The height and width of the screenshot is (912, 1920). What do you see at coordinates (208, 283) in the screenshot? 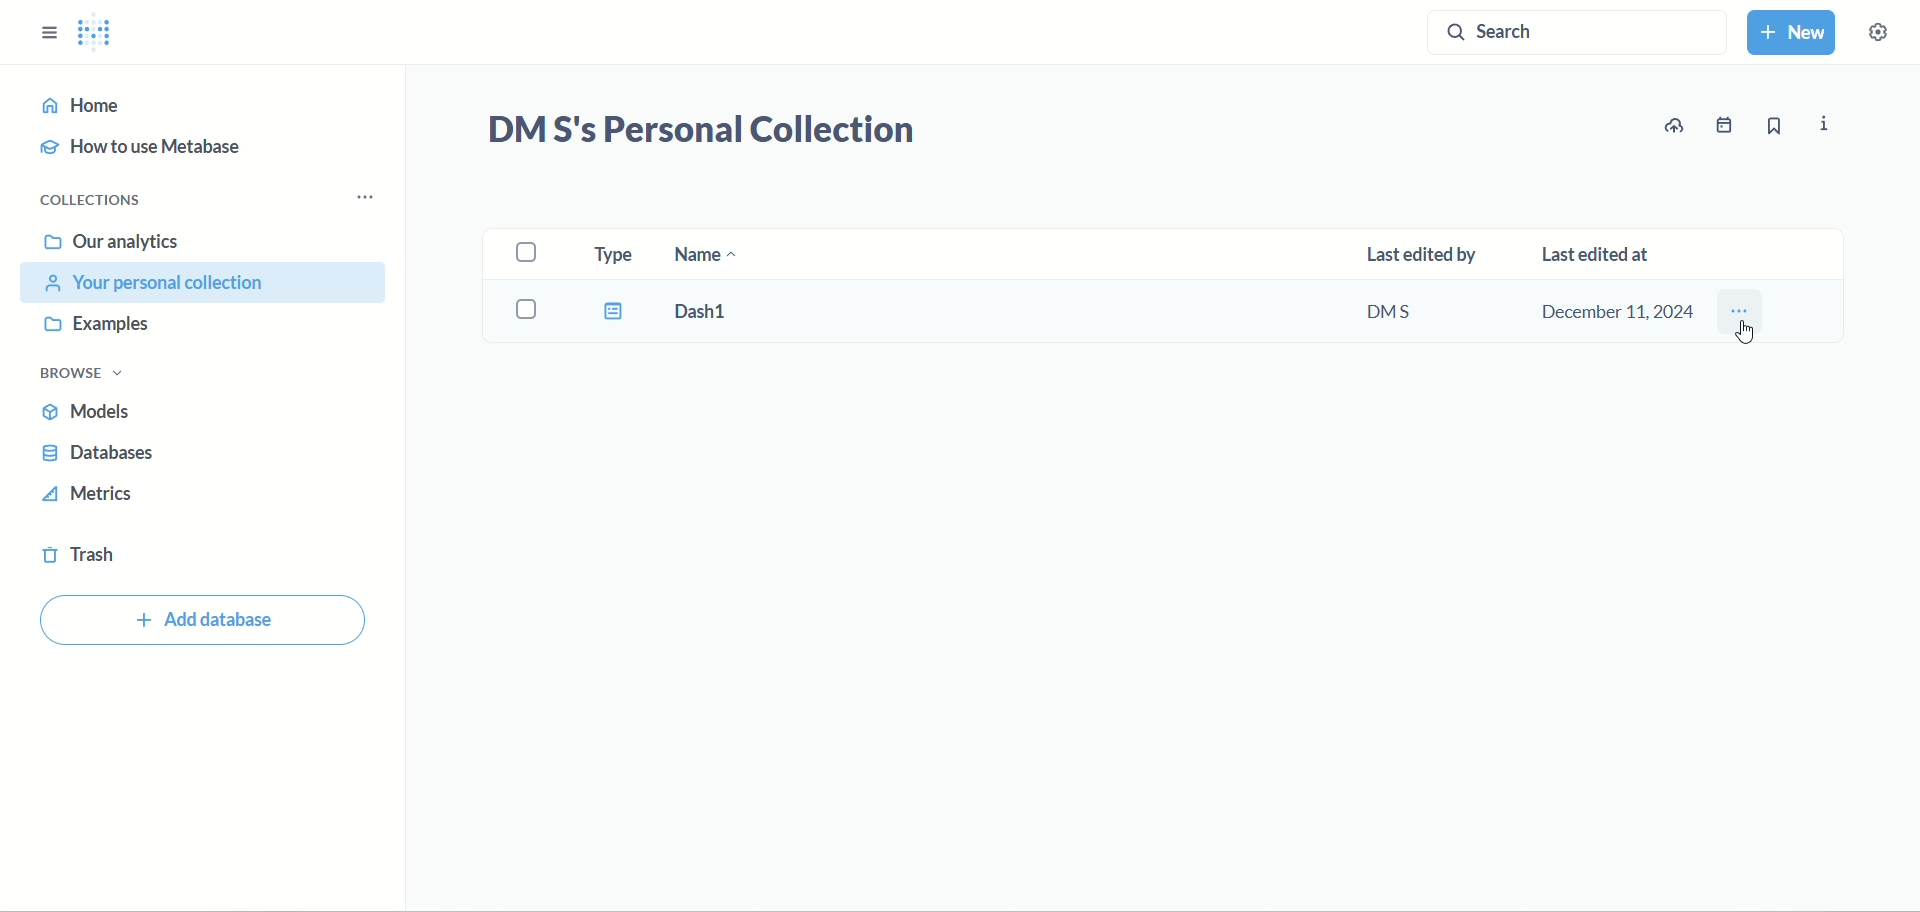
I see `your personal collection` at bounding box center [208, 283].